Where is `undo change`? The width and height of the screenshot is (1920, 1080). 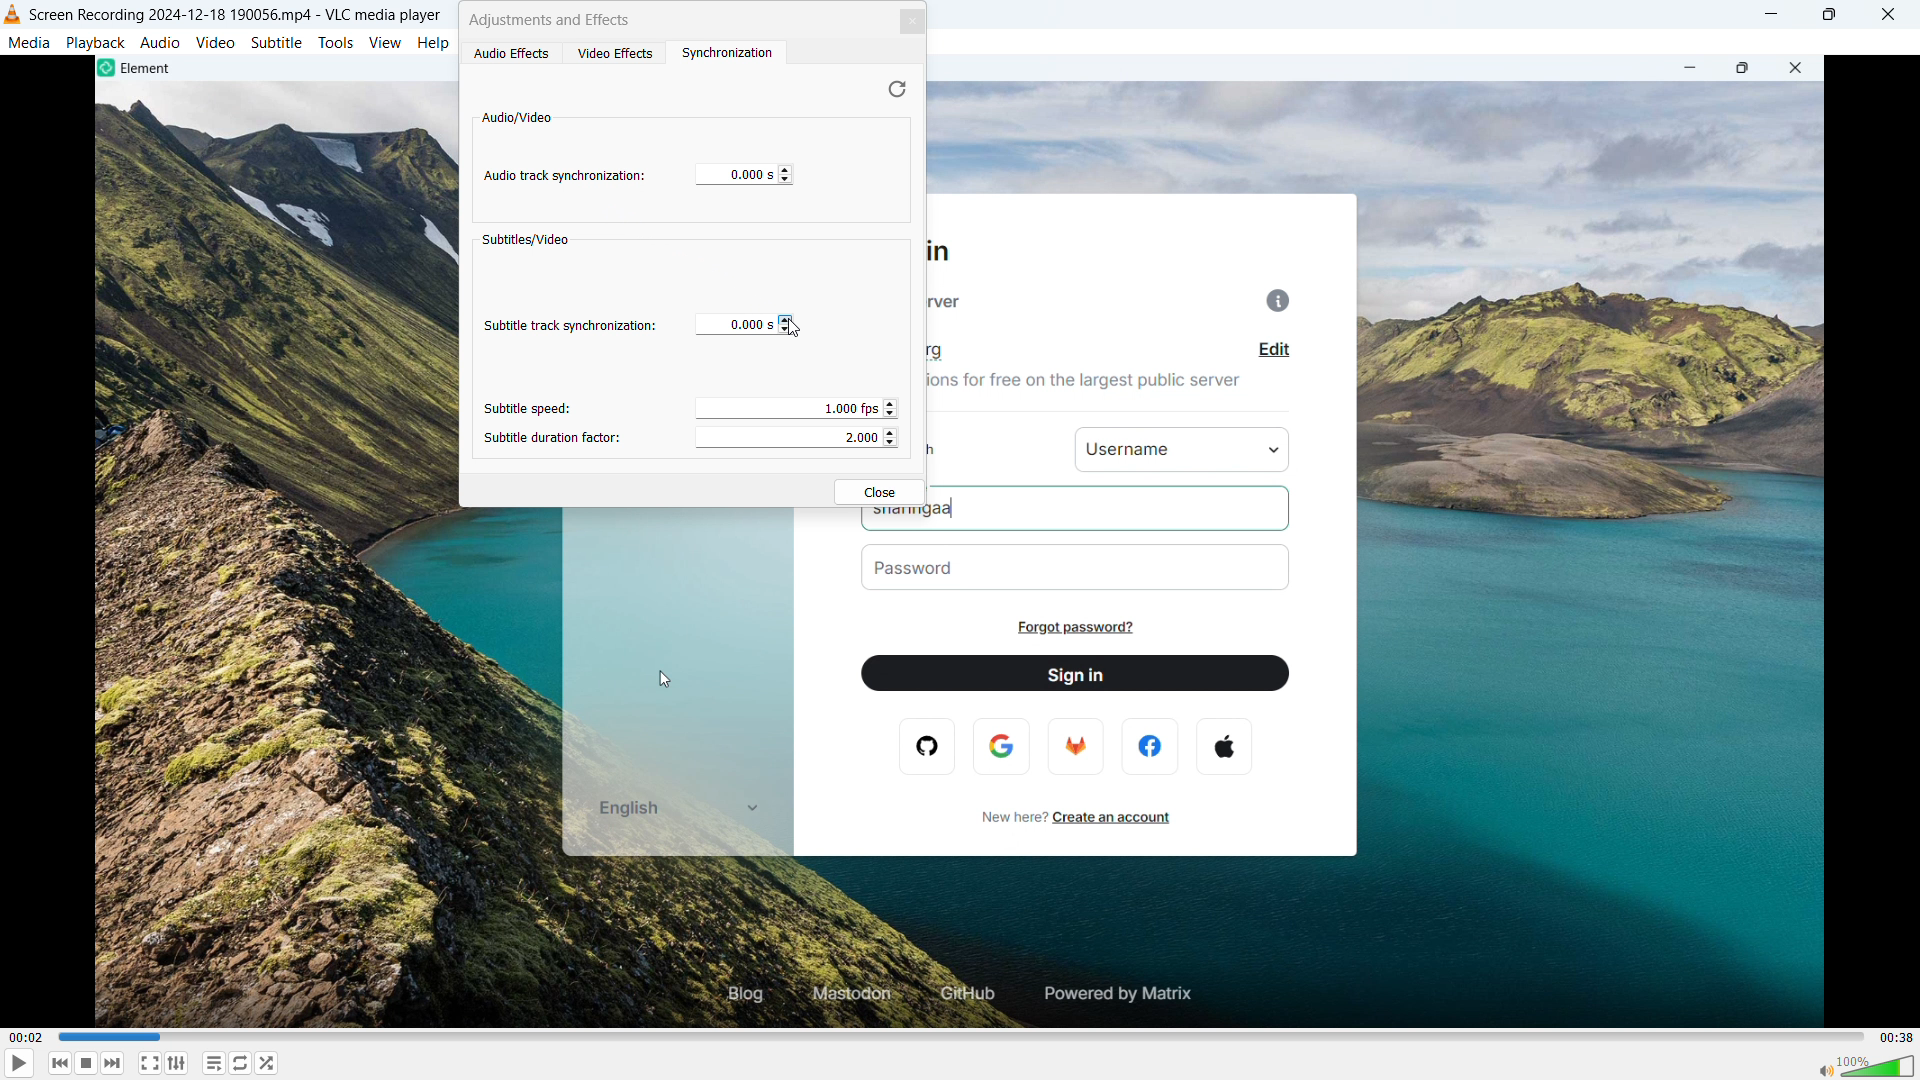 undo change is located at coordinates (896, 88).